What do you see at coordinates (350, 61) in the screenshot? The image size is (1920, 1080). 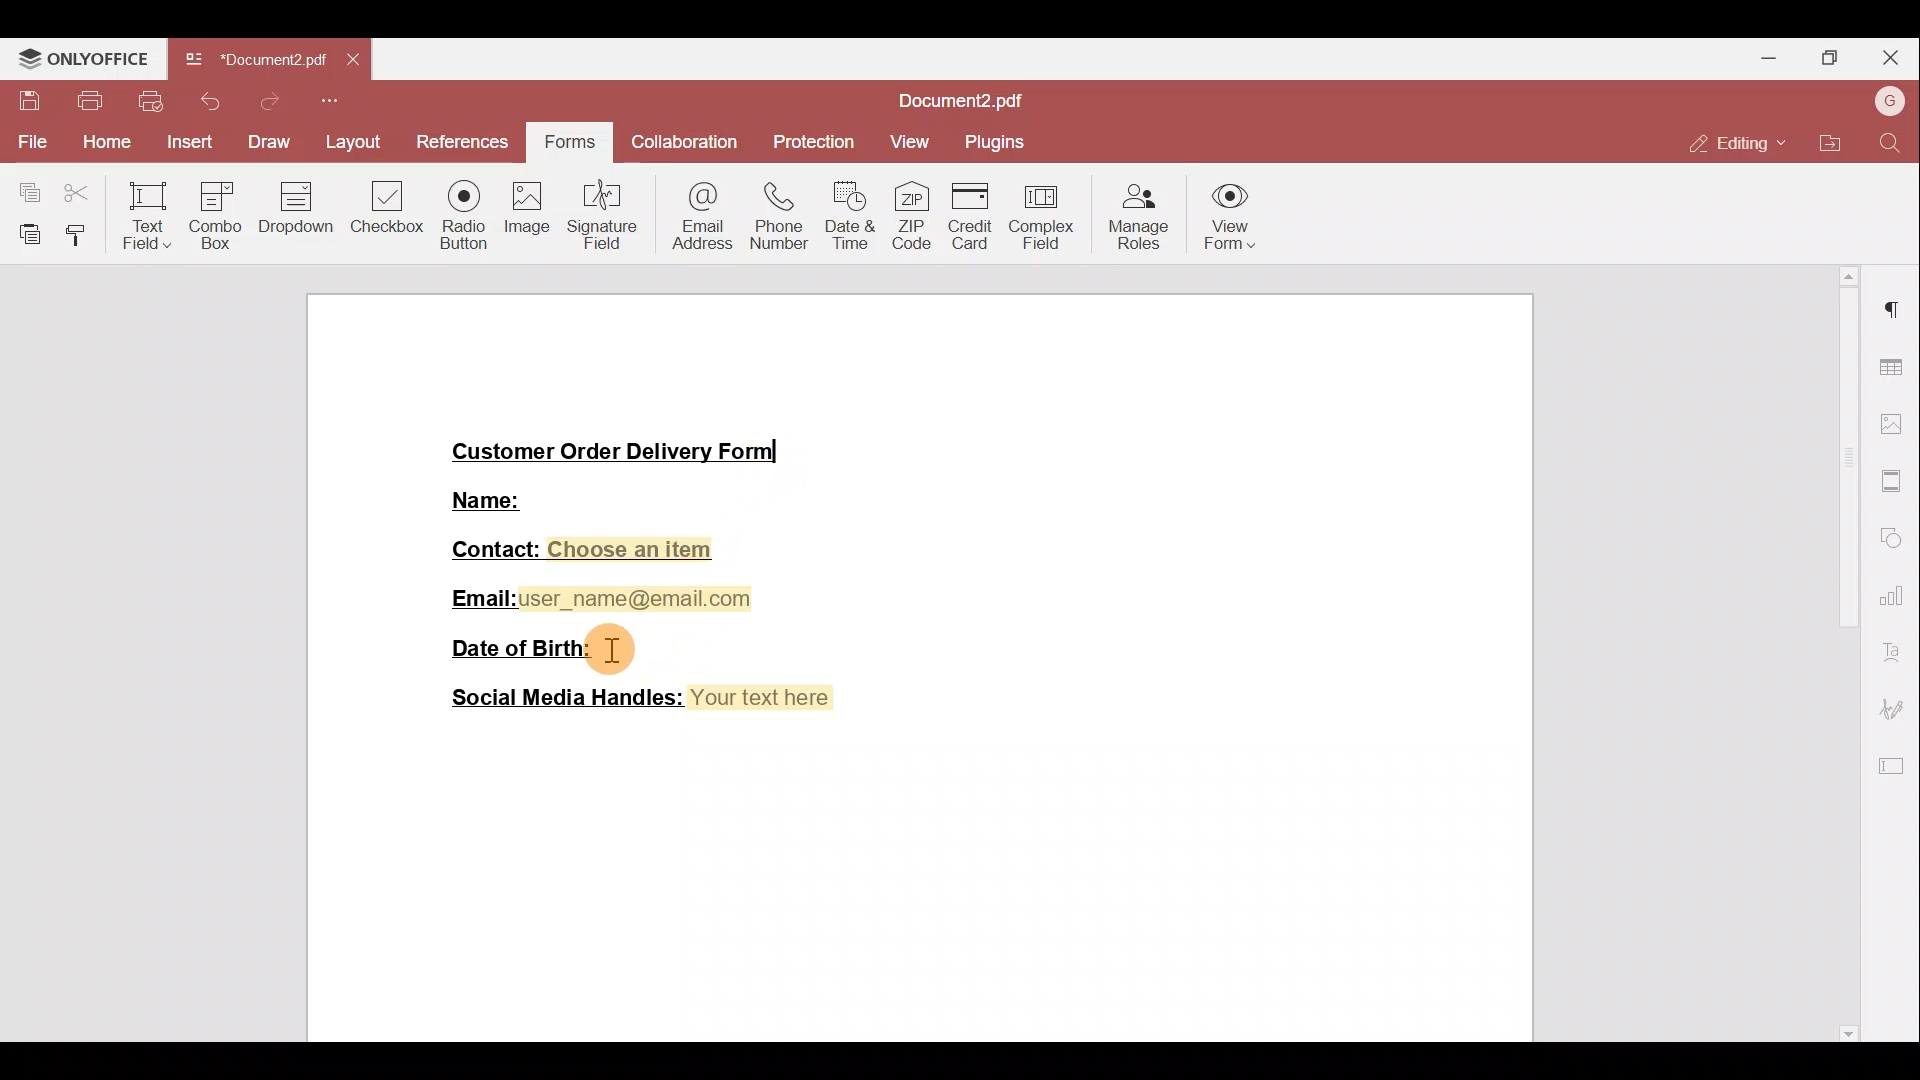 I see `Close tab` at bounding box center [350, 61].